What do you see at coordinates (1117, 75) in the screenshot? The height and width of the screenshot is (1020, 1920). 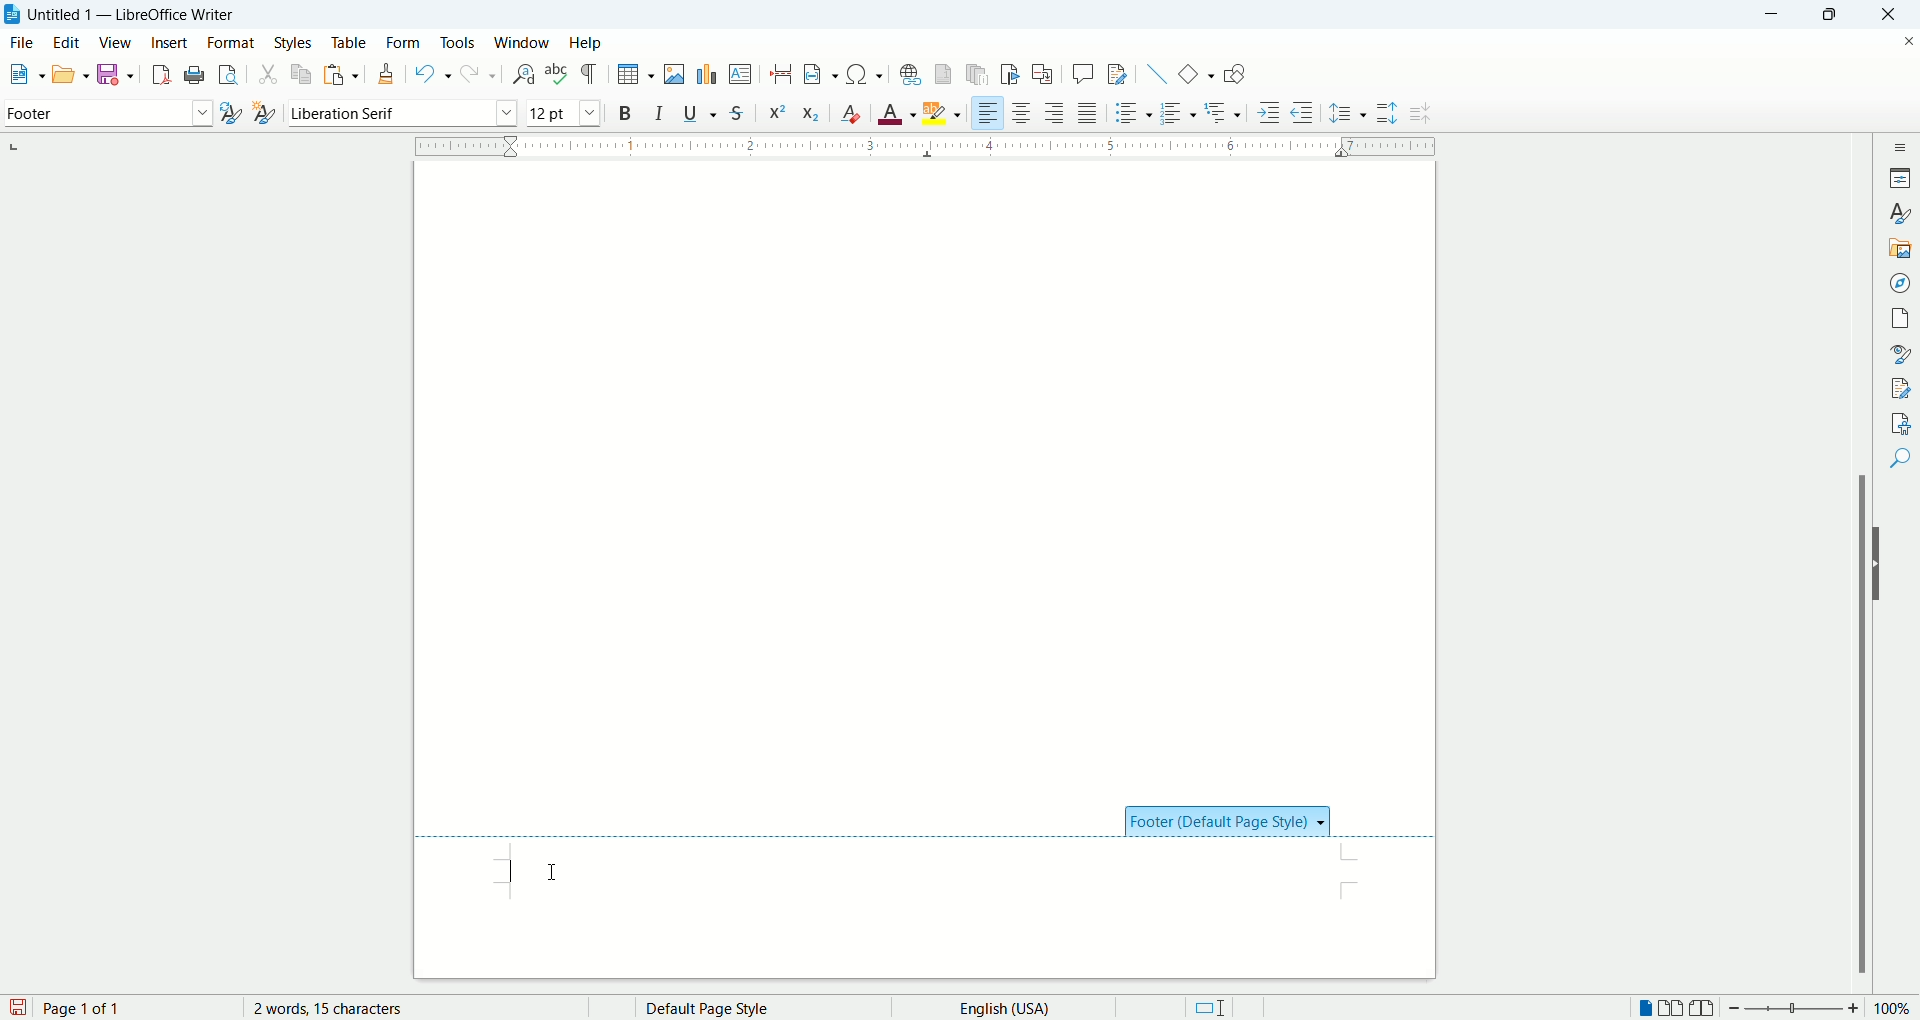 I see `track changes` at bounding box center [1117, 75].